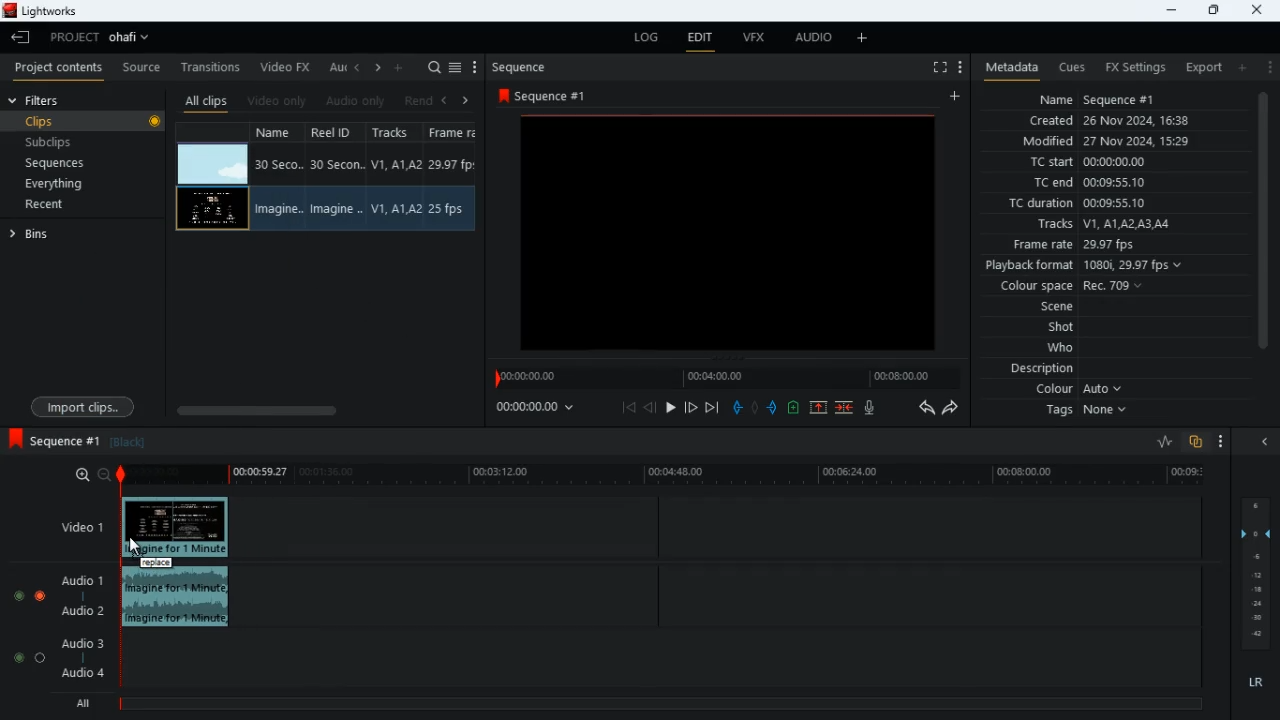 The width and height of the screenshot is (1280, 720). Describe the element at coordinates (53, 440) in the screenshot. I see `sequence` at that location.